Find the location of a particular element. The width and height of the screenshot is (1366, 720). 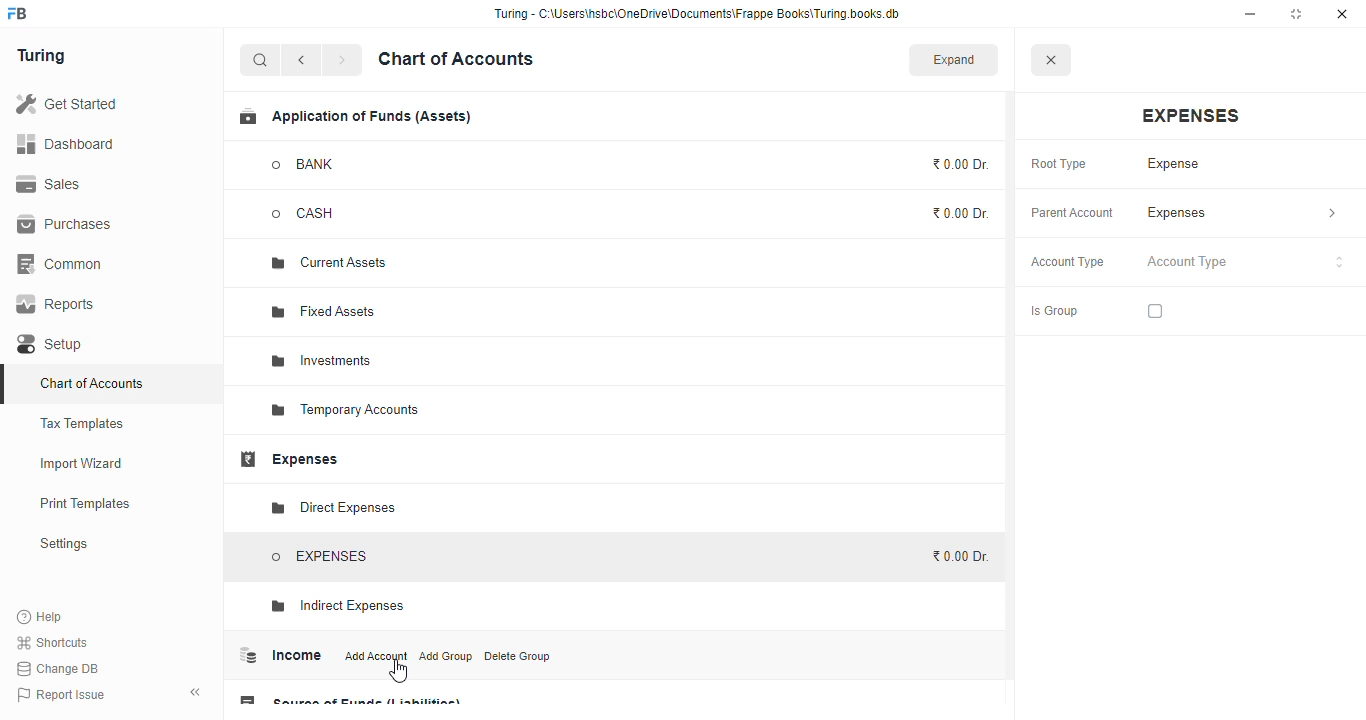

expand is located at coordinates (954, 59).